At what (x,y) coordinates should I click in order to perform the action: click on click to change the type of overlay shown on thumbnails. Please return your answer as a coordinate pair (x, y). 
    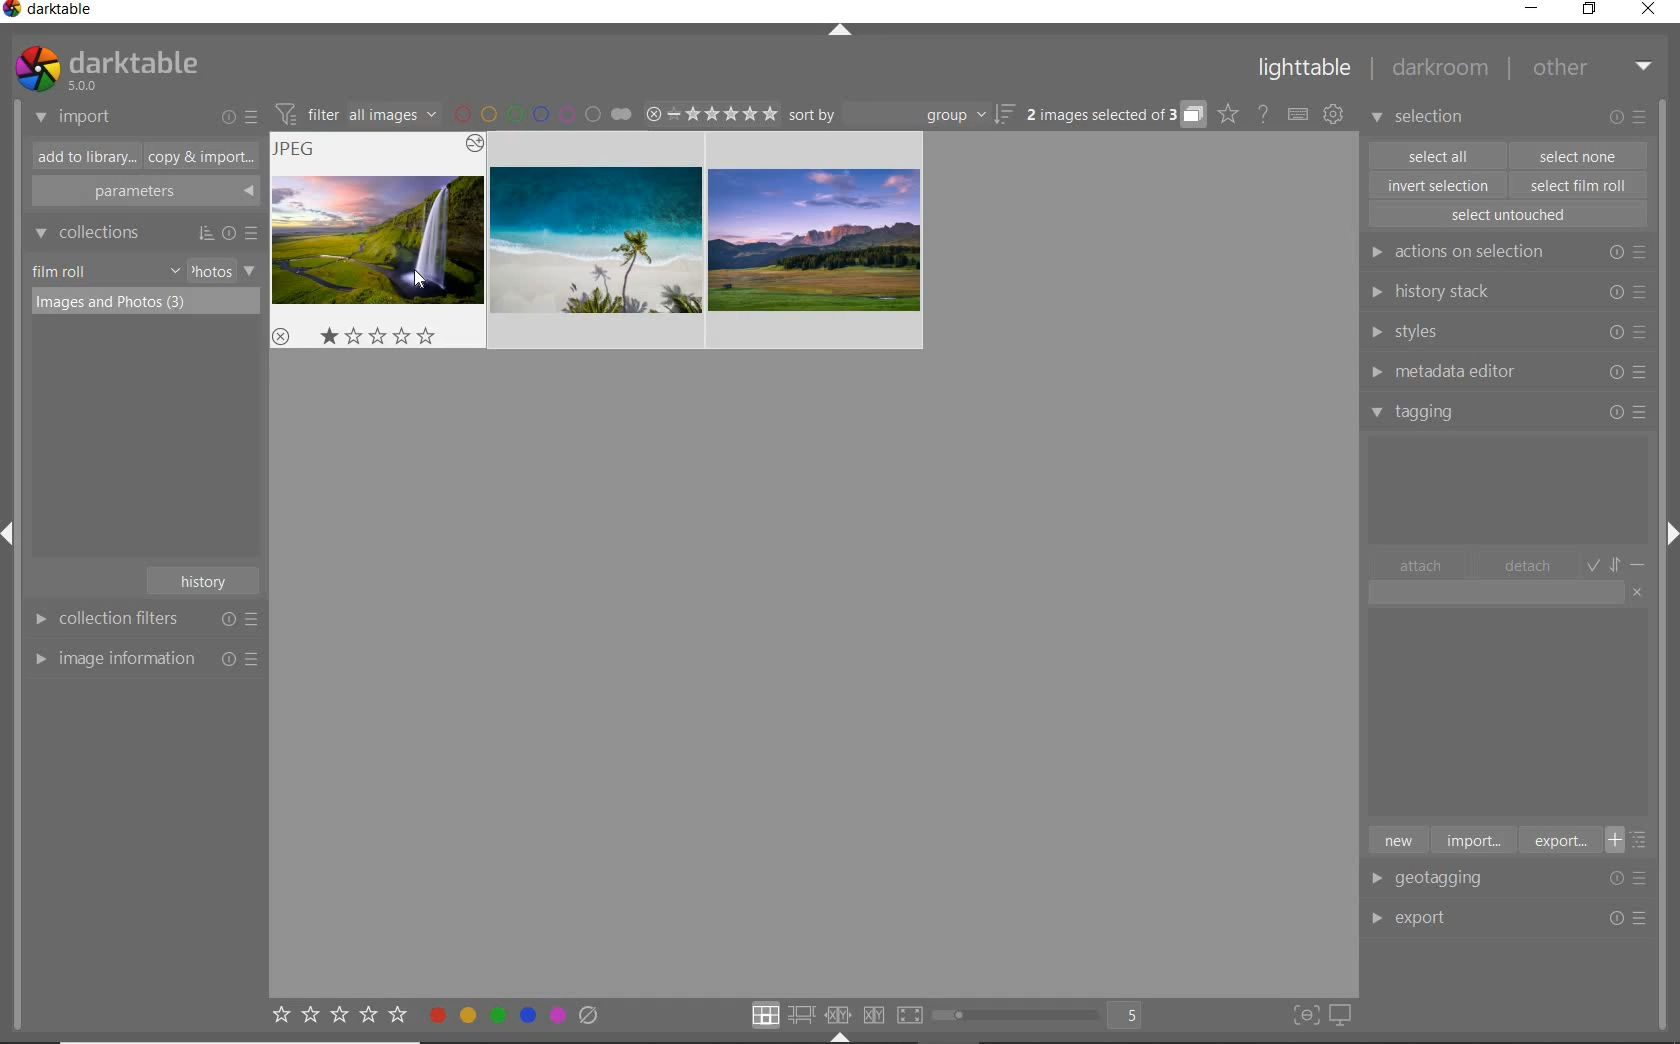
    Looking at the image, I should click on (1229, 114).